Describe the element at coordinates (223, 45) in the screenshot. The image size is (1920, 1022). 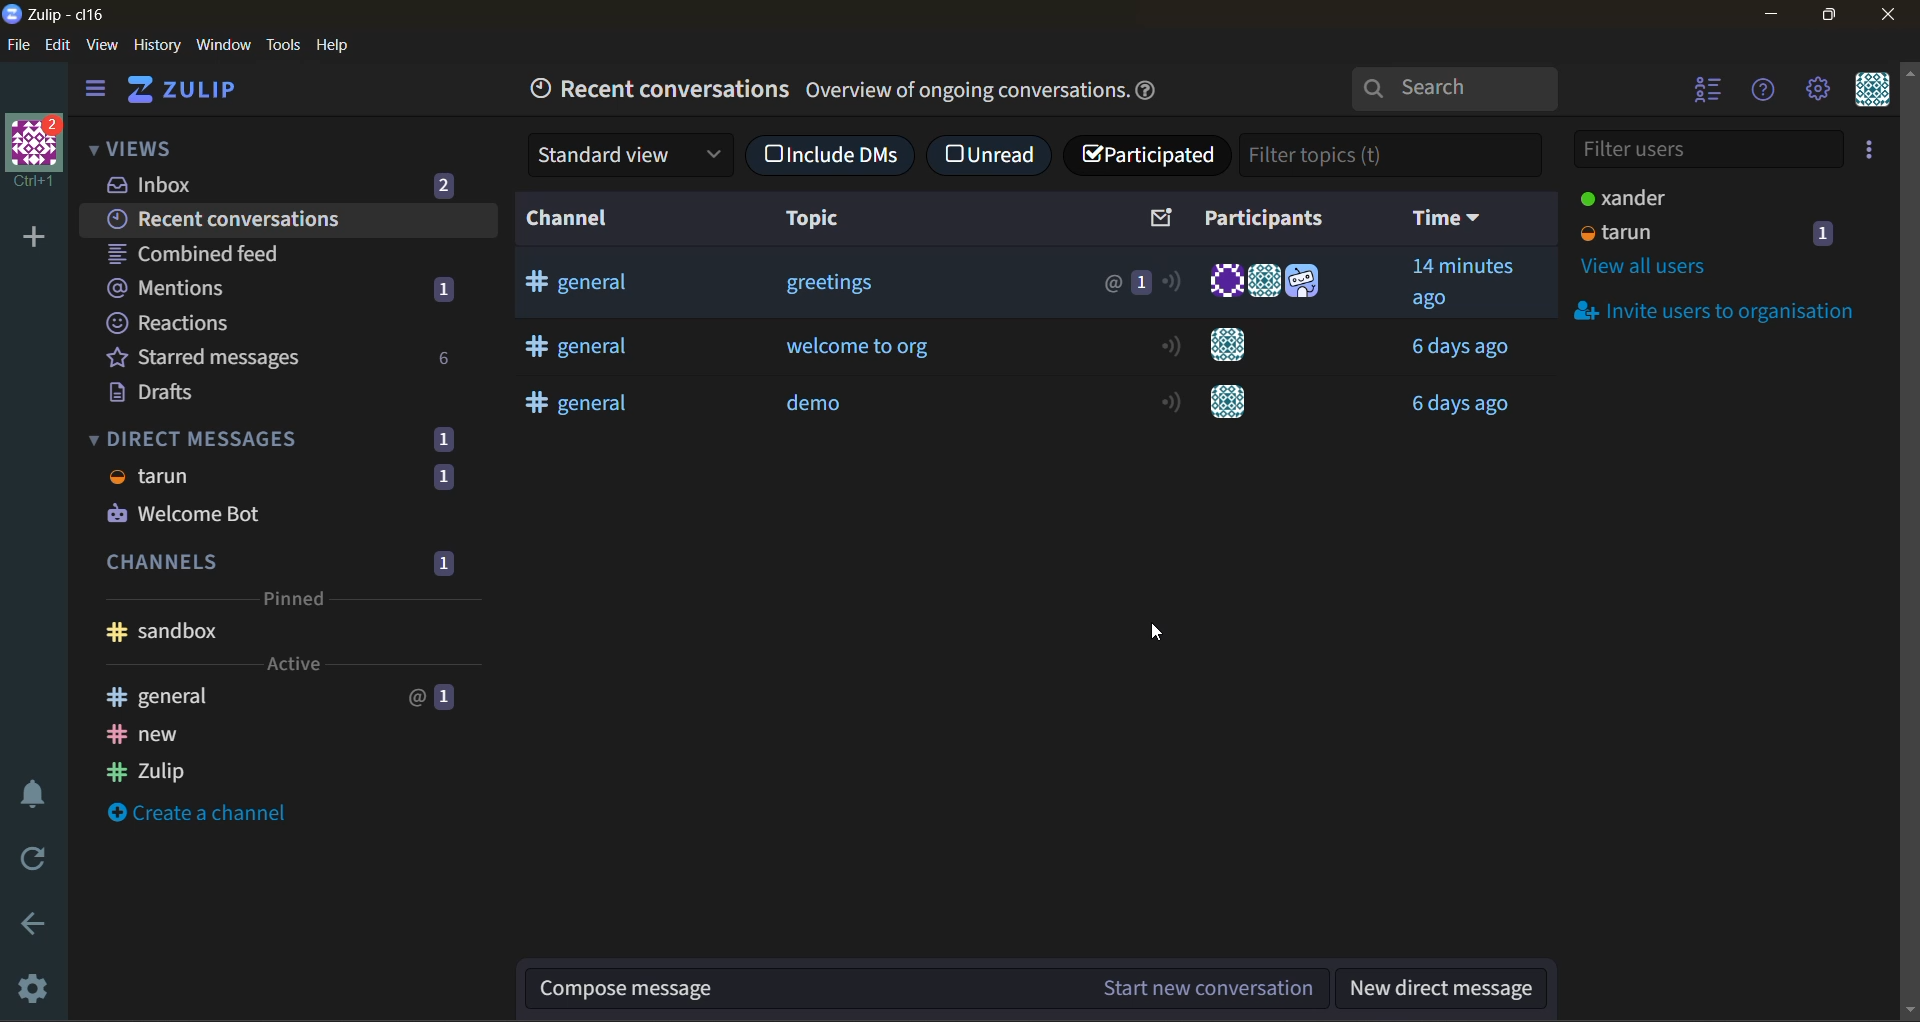
I see `window` at that location.